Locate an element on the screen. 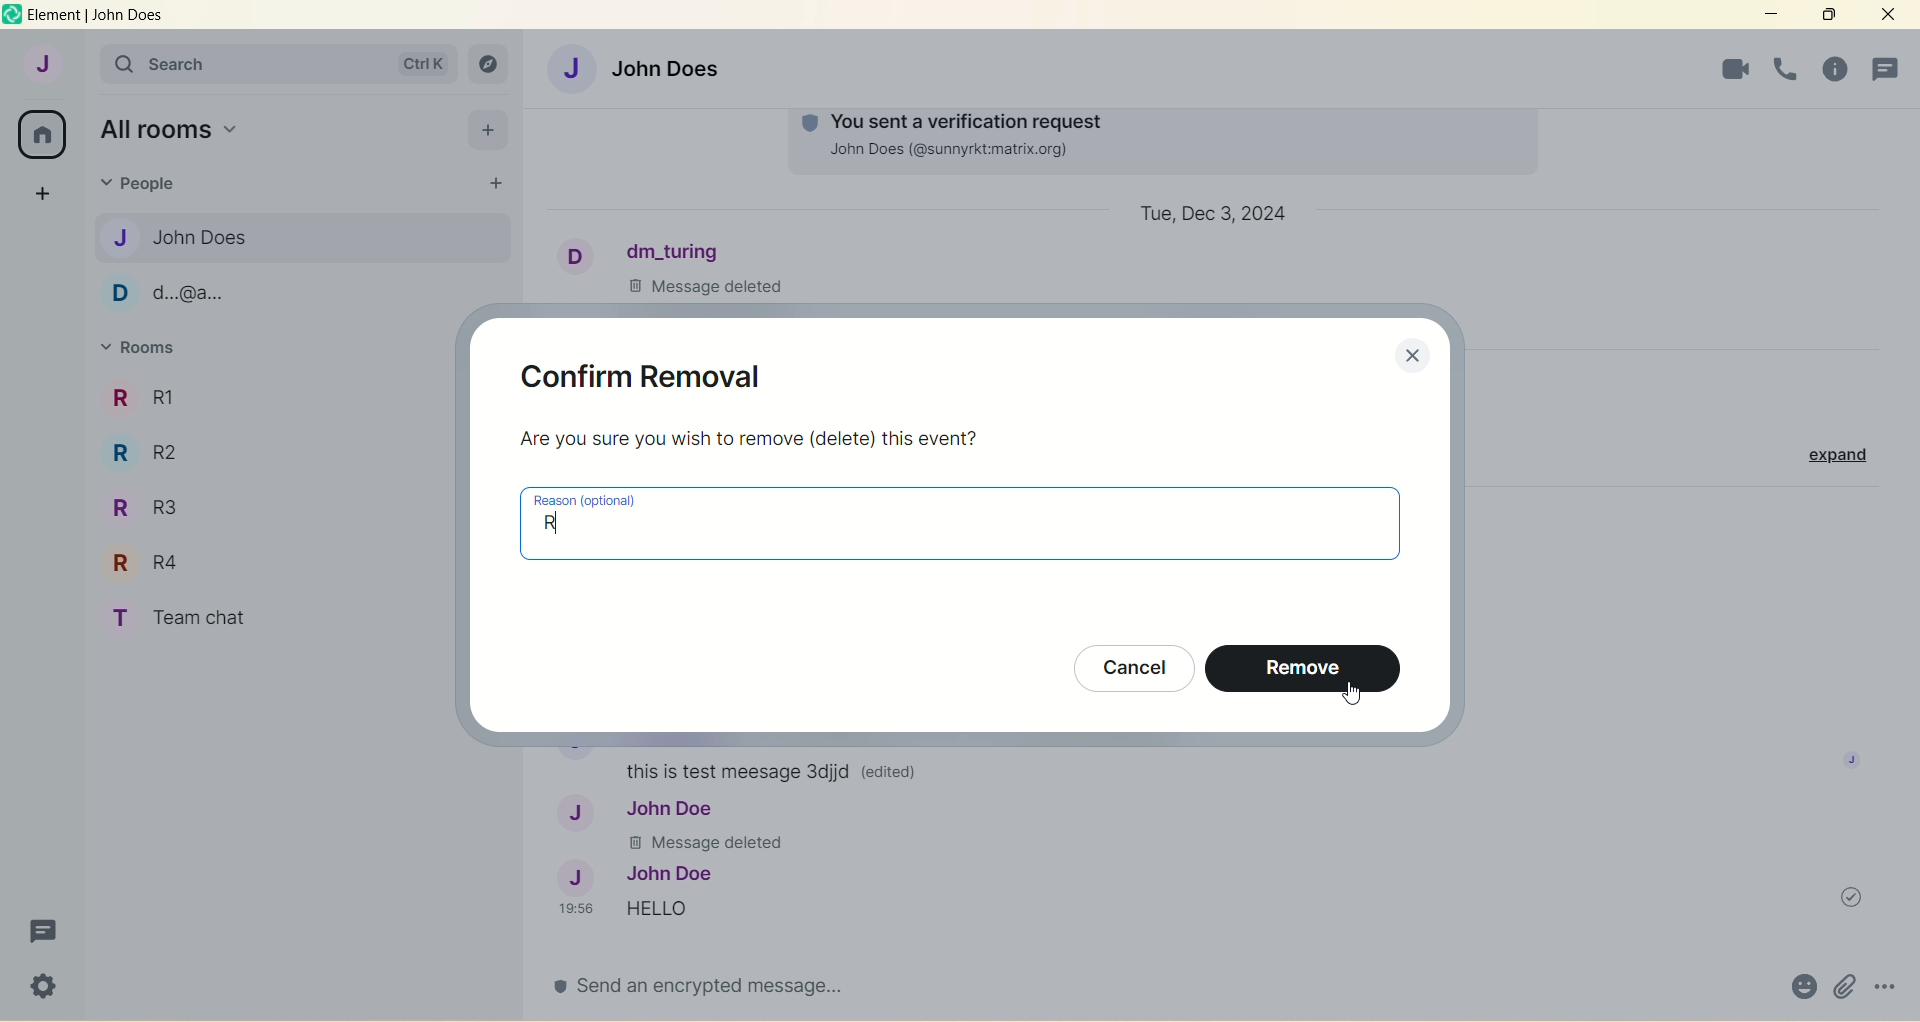 The width and height of the screenshot is (1920, 1022). ctrl K is located at coordinates (422, 64).